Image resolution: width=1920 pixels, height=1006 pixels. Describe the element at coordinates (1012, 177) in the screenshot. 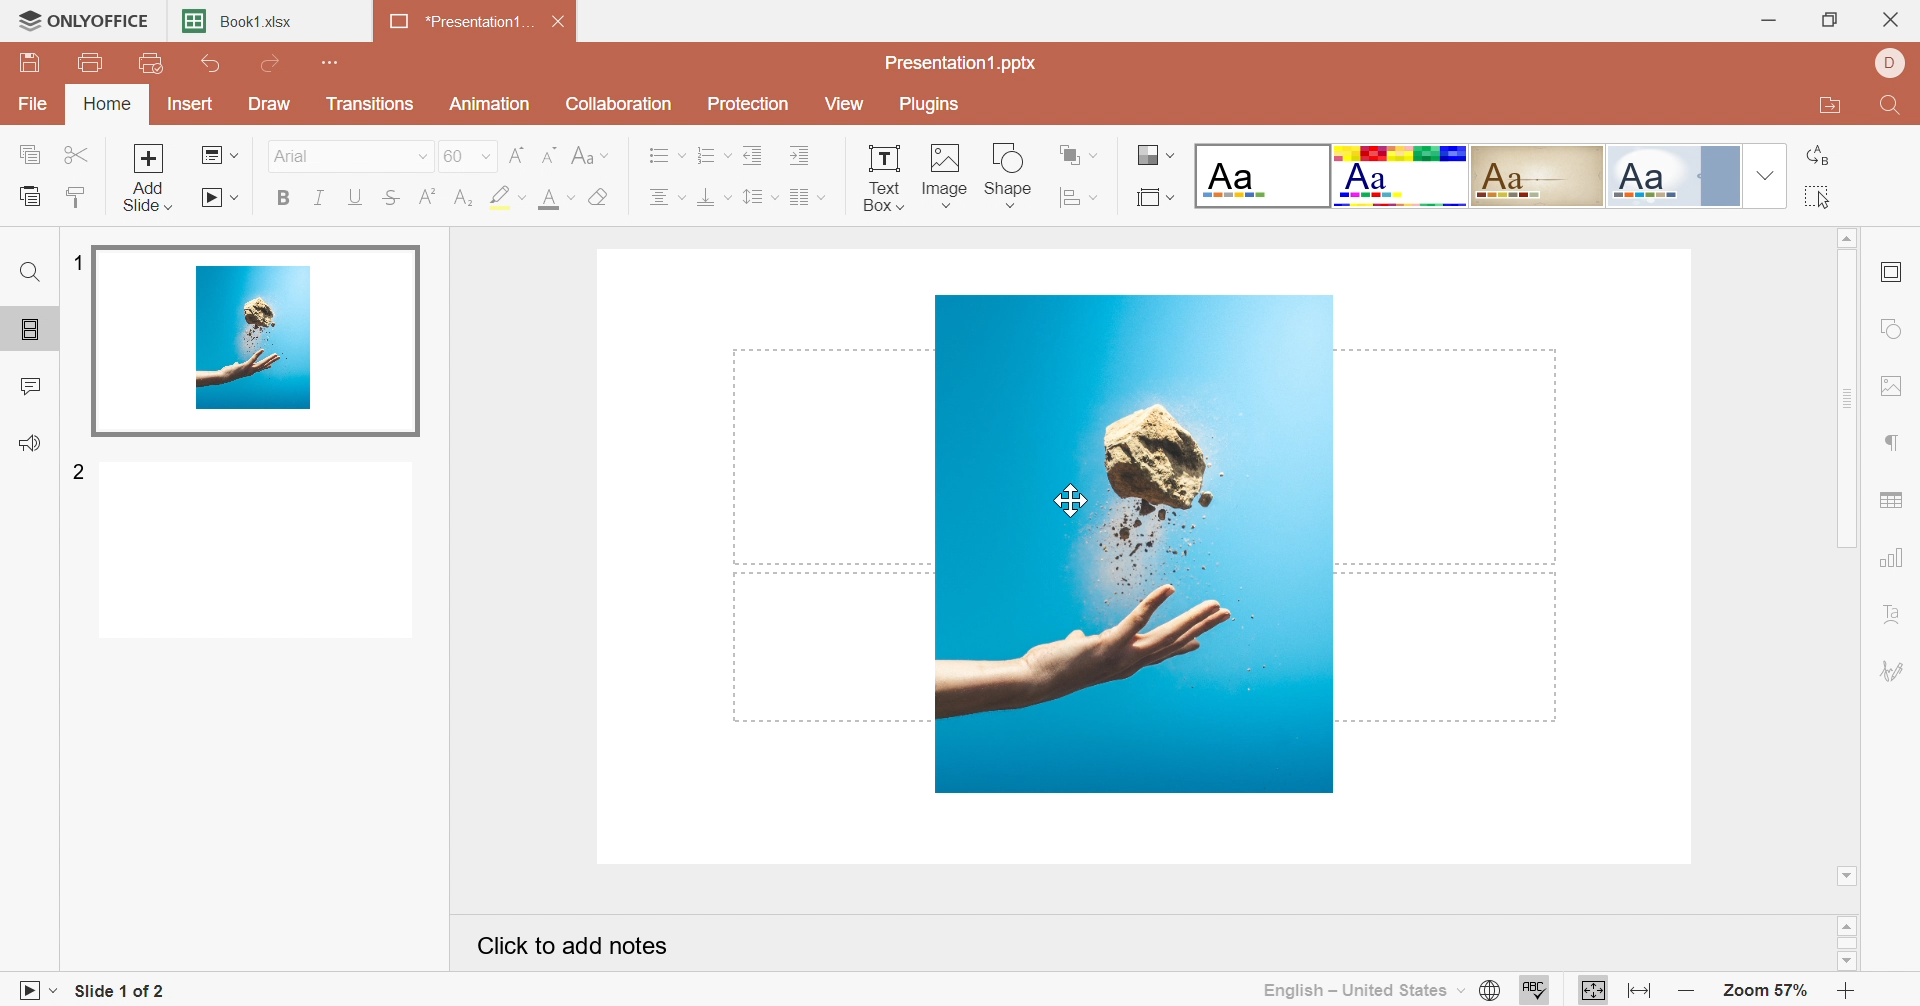

I see `Shape` at that location.